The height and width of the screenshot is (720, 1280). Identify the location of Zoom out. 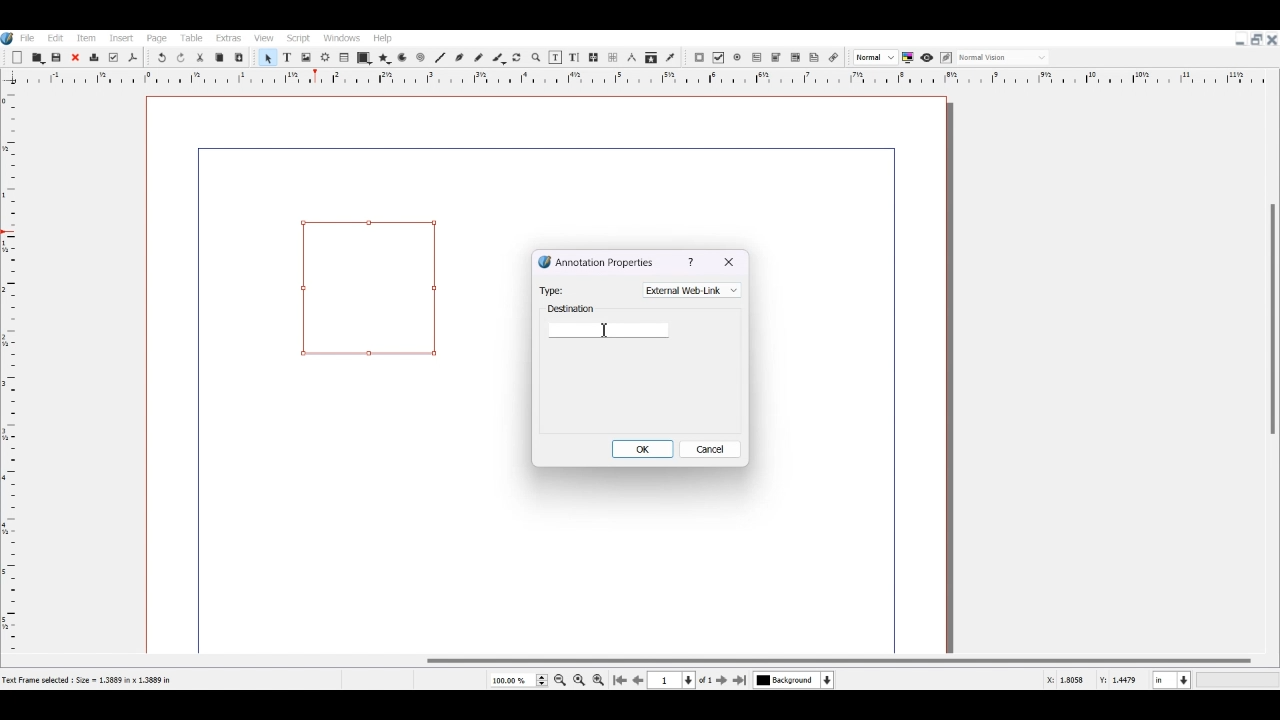
(561, 680).